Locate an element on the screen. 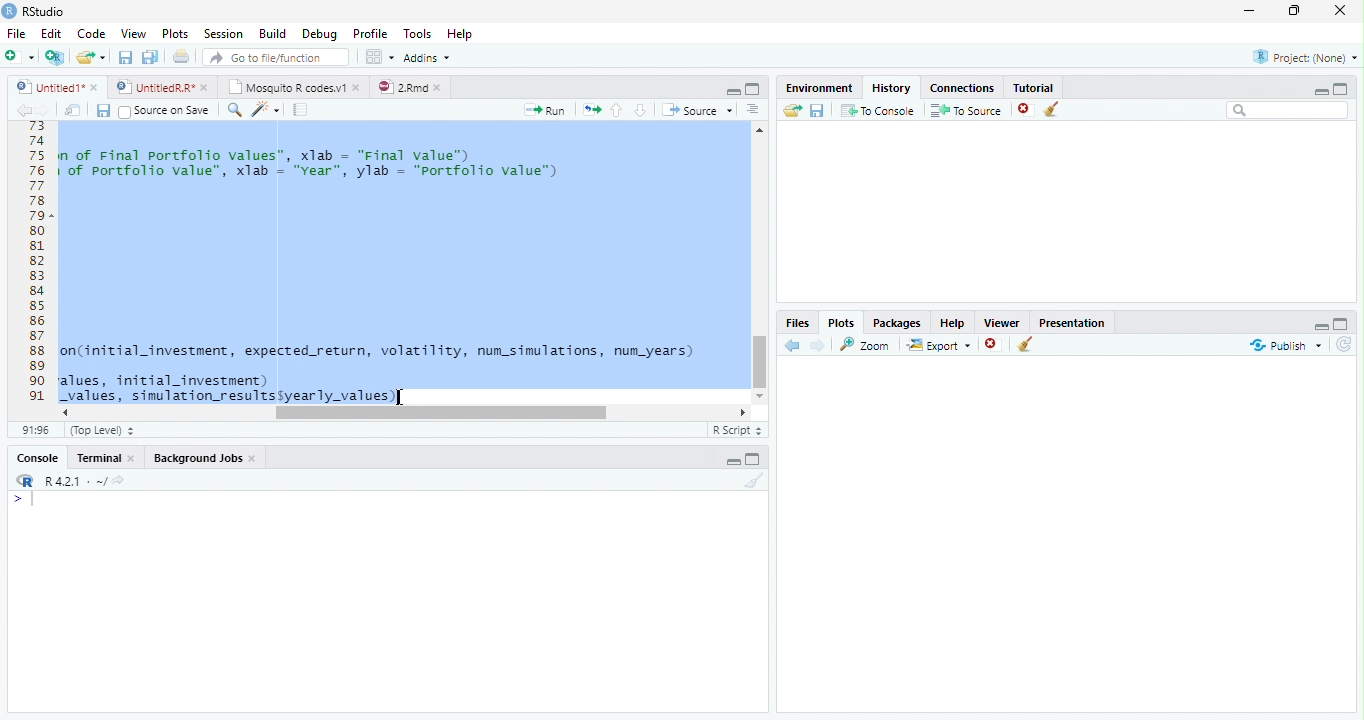 The width and height of the screenshot is (1364, 720). Addins is located at coordinates (428, 57).